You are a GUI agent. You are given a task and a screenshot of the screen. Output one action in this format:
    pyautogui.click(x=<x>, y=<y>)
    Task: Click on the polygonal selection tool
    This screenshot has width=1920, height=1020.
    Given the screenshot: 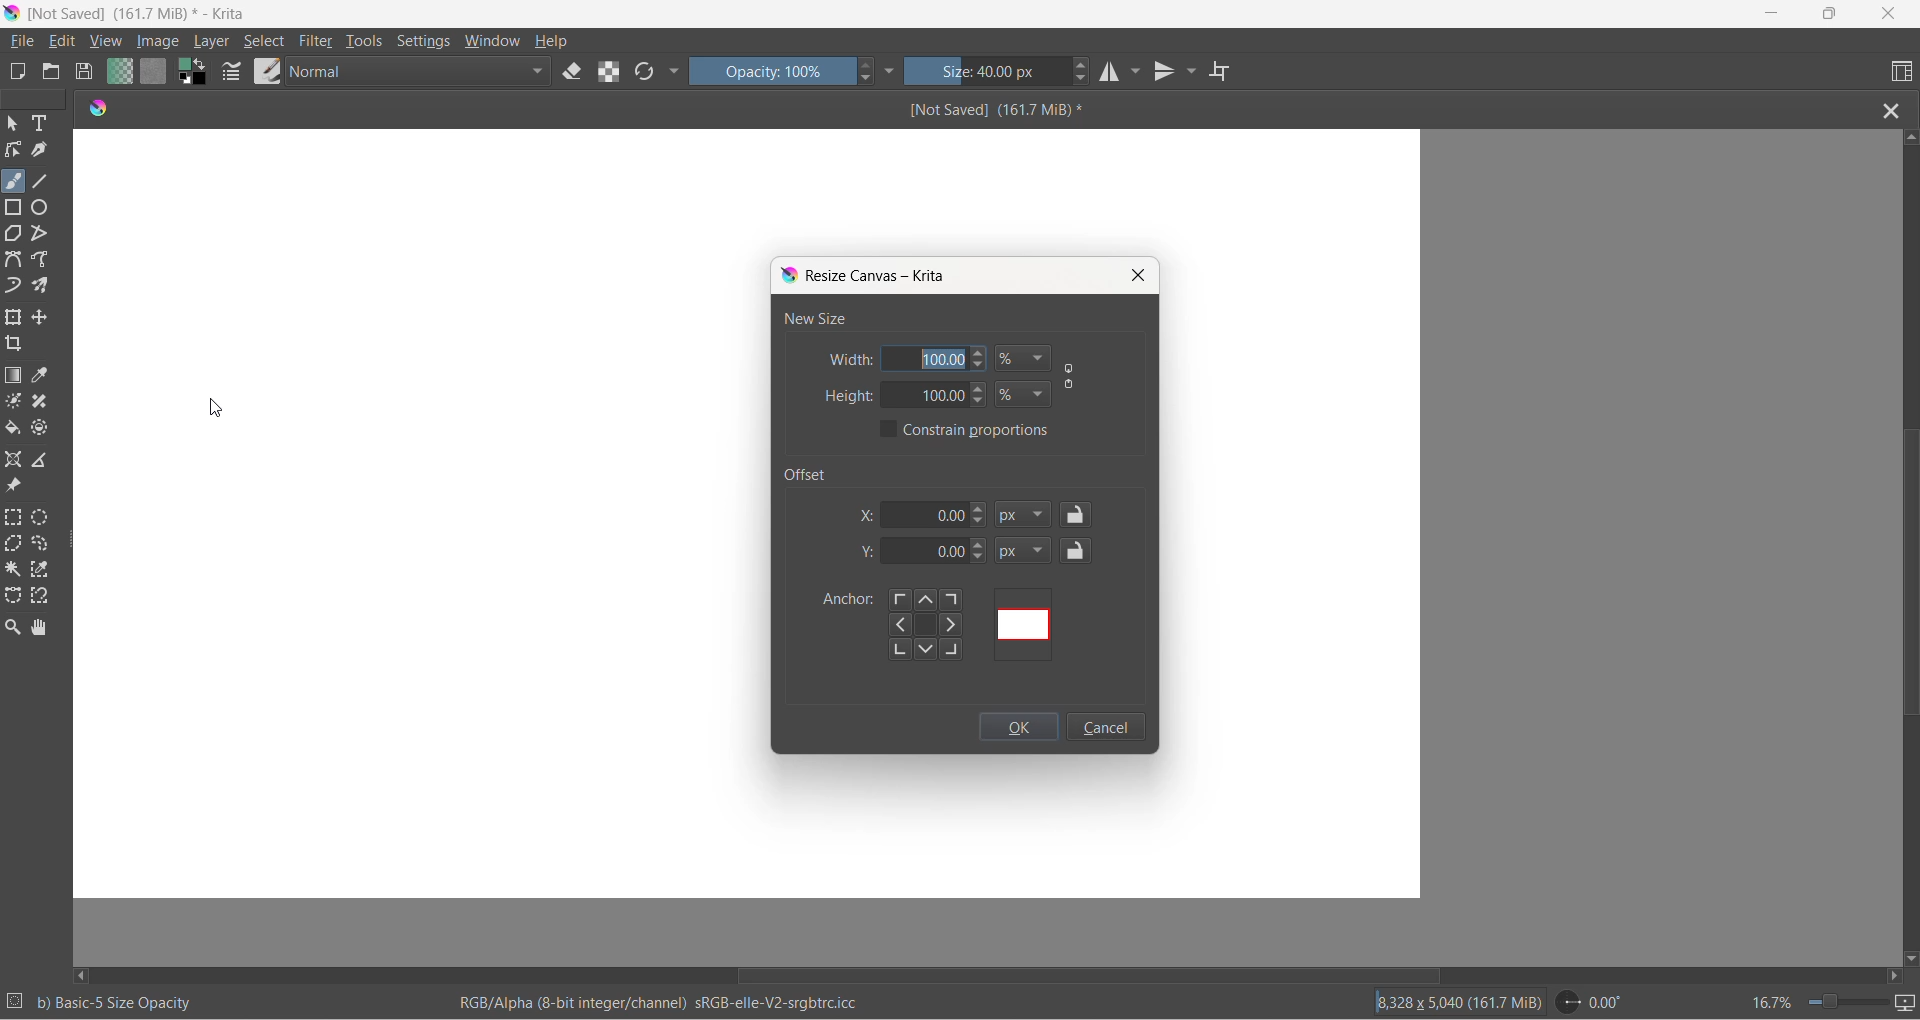 What is the action you would take?
    pyautogui.click(x=15, y=546)
    